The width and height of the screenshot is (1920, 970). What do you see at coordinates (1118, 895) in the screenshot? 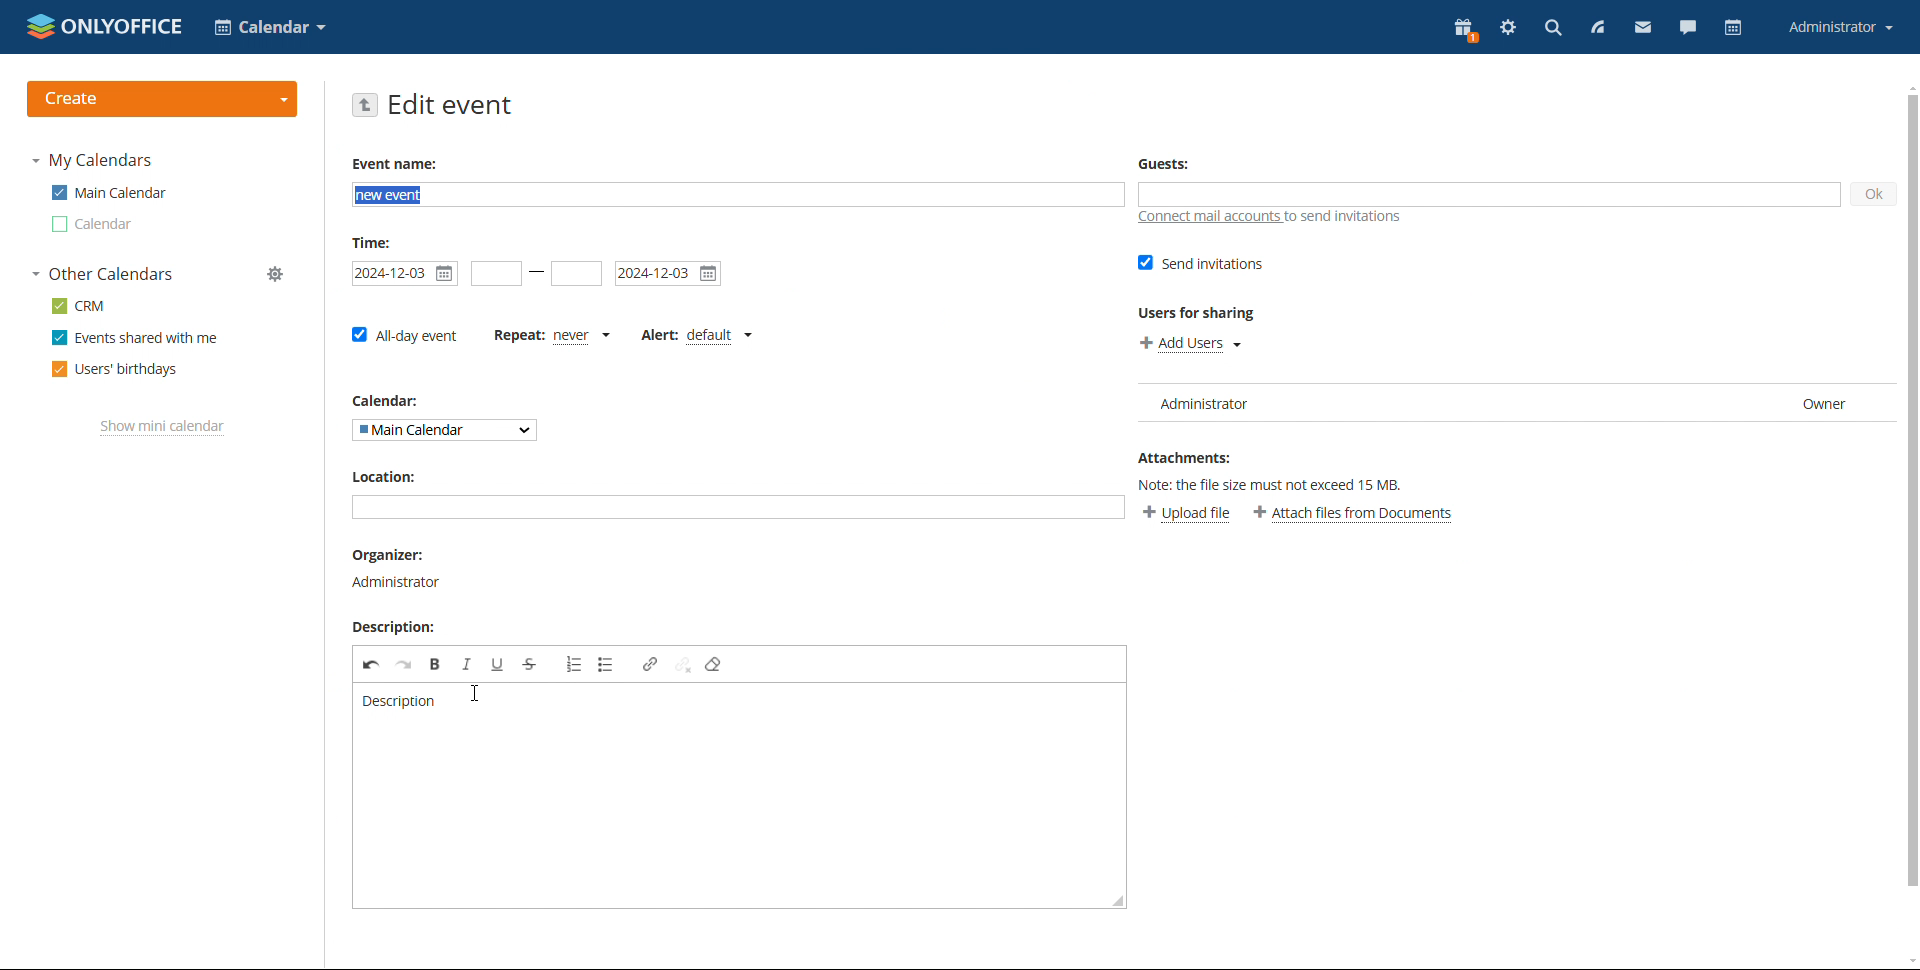
I see `resize` at bounding box center [1118, 895].